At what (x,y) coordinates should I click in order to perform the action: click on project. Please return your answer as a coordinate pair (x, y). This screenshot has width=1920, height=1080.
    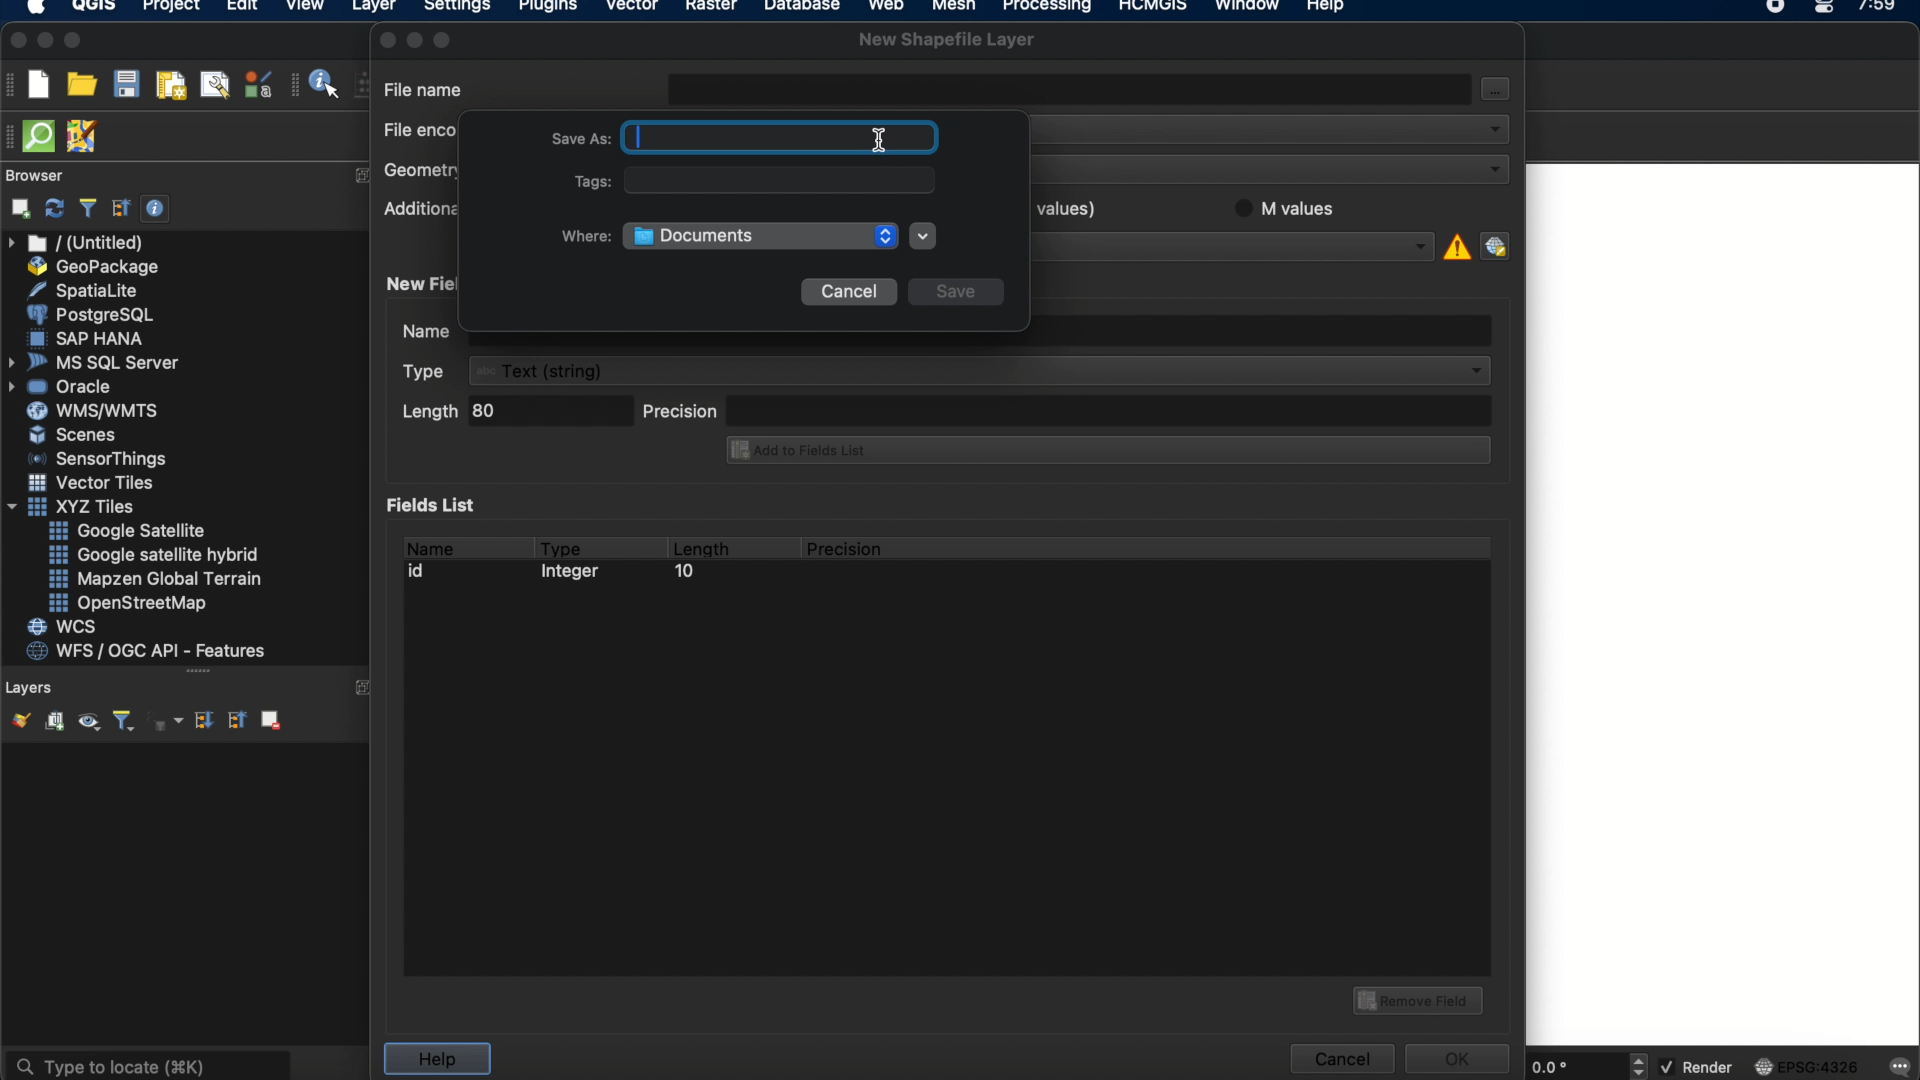
    Looking at the image, I should click on (168, 8).